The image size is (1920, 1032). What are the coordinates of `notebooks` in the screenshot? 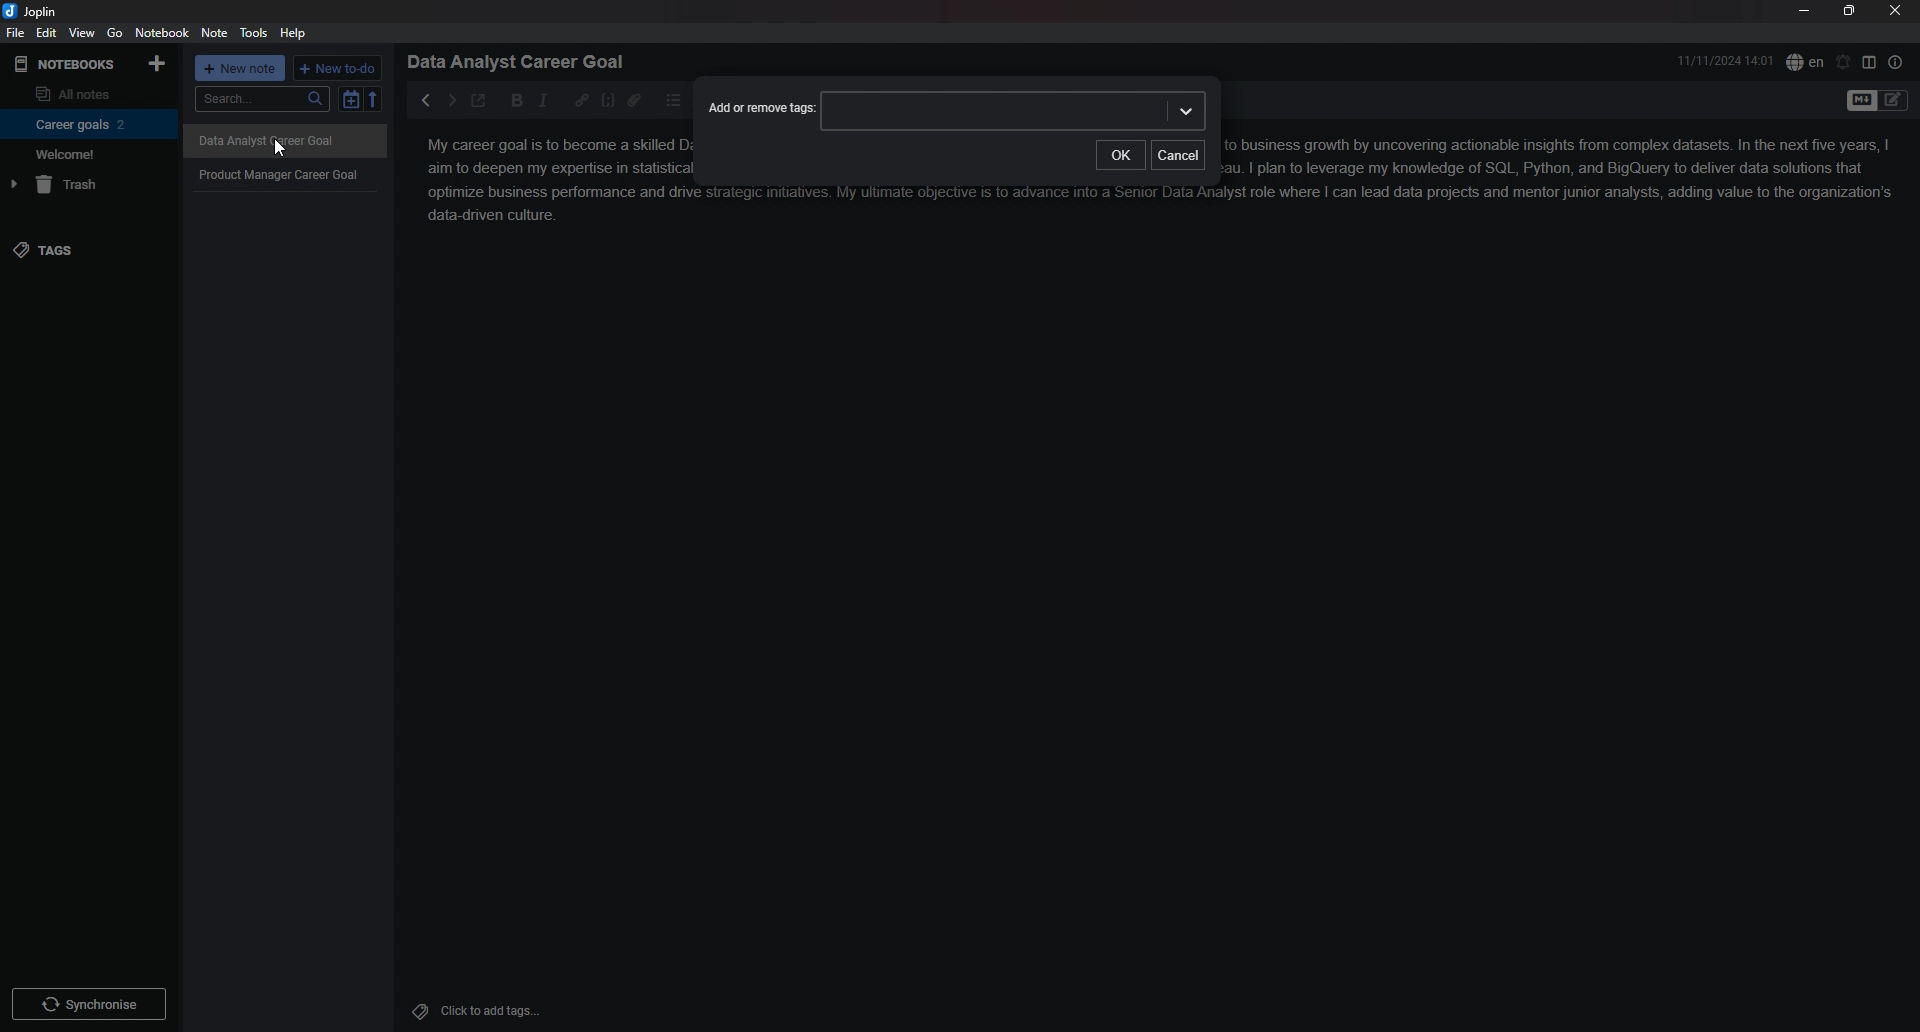 It's located at (67, 65).